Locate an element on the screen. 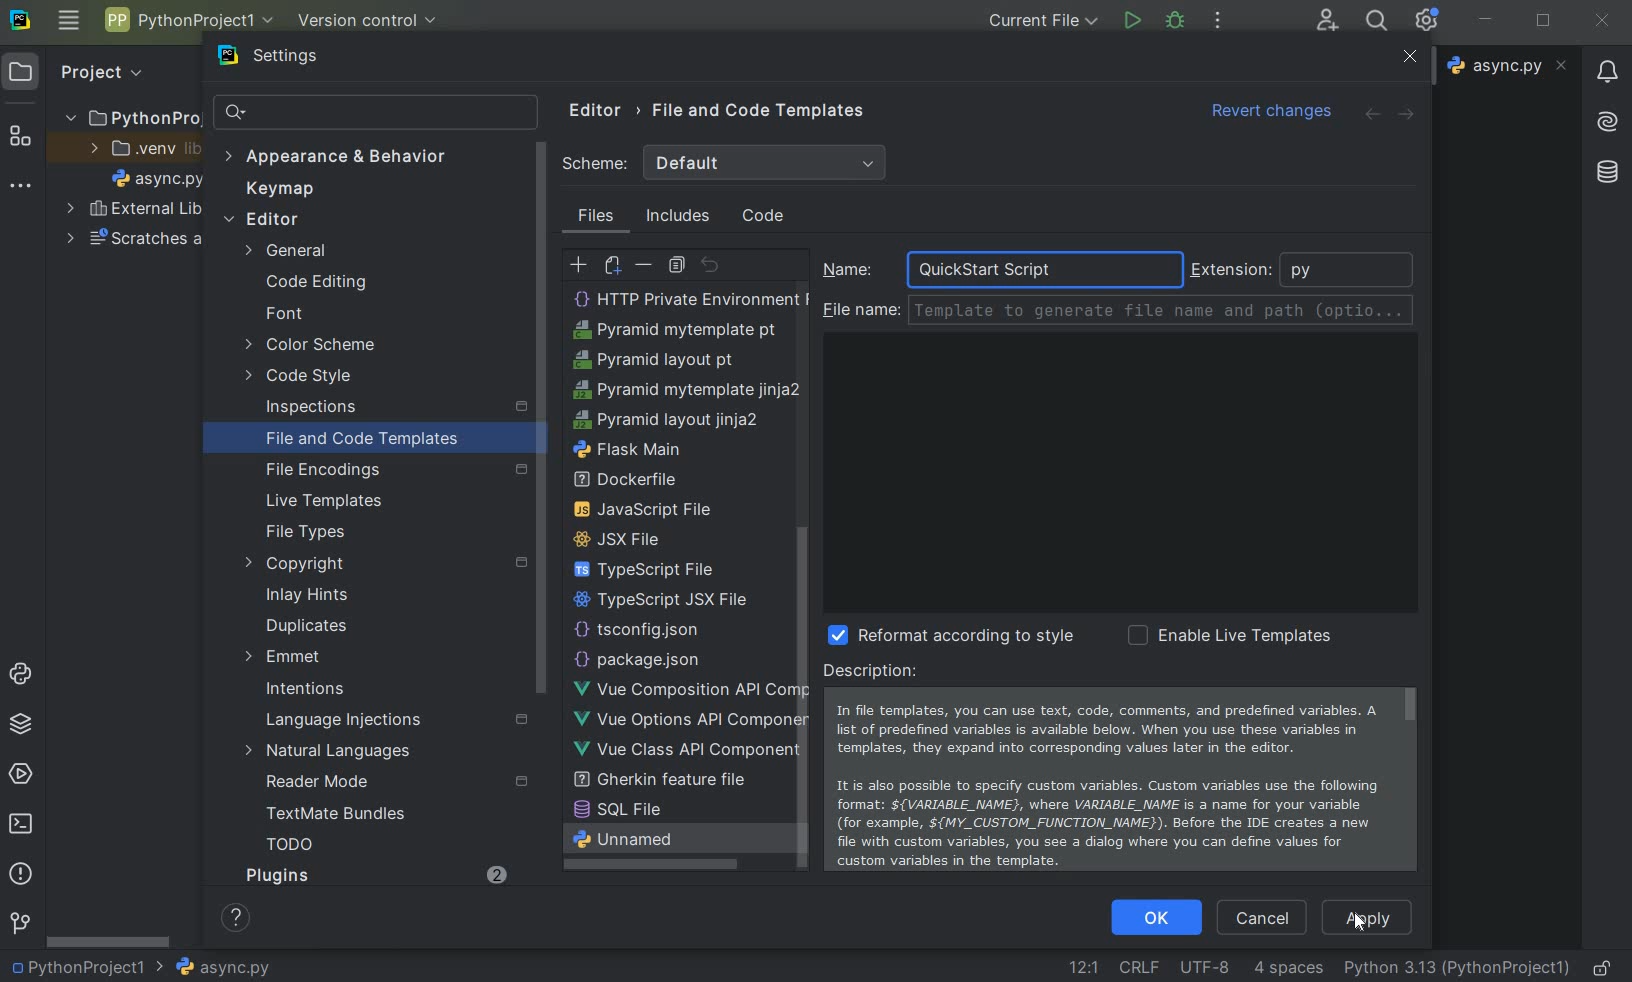 The image size is (1632, 982). scheme is located at coordinates (722, 163).